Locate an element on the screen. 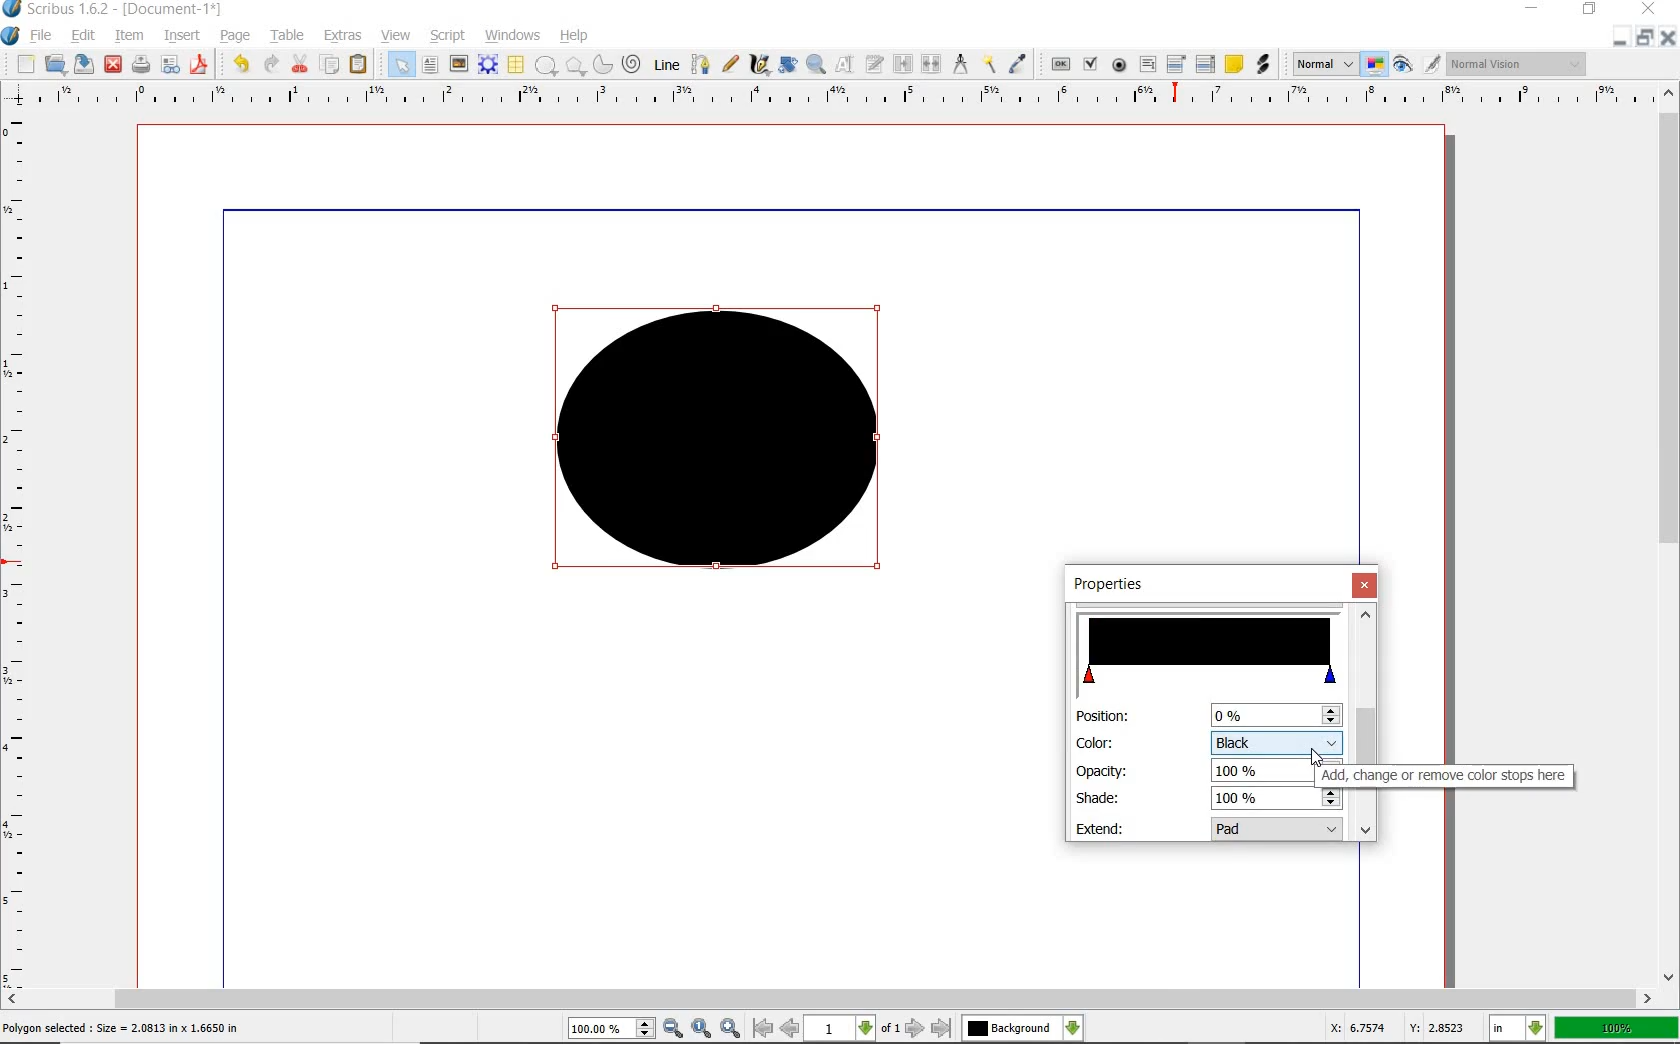  UNLINK TEXT FRAME is located at coordinates (929, 63).